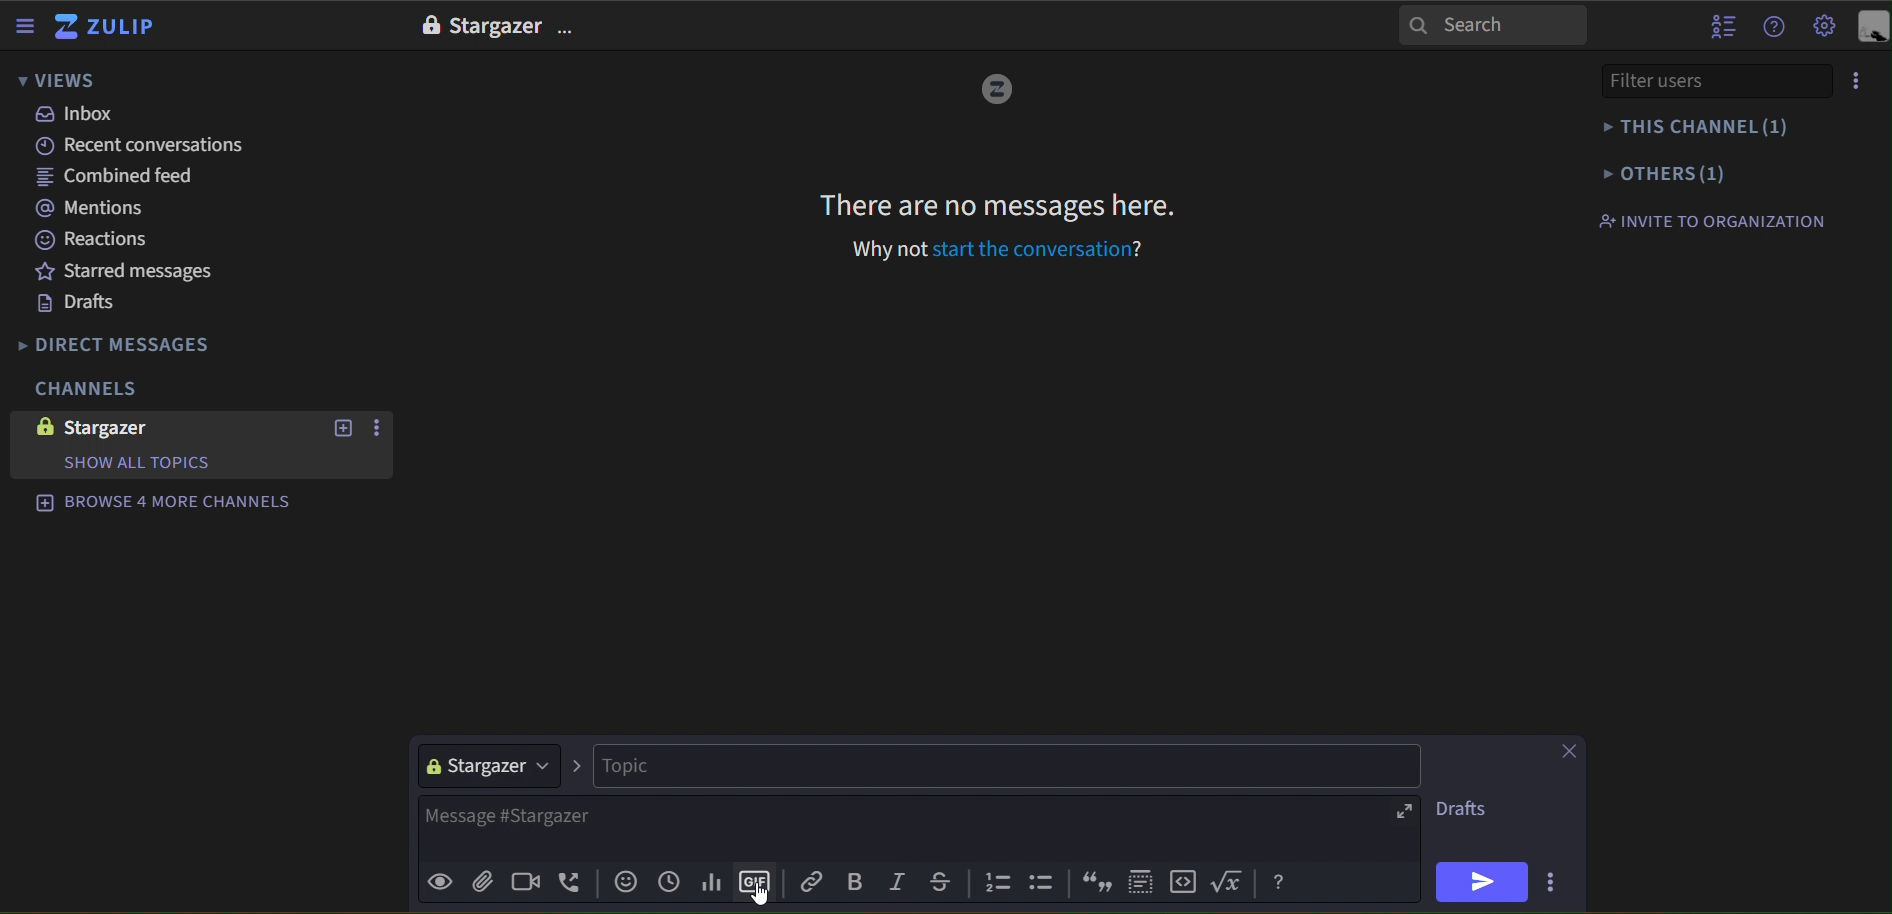  Describe the element at coordinates (127, 428) in the screenshot. I see `stargazer` at that location.